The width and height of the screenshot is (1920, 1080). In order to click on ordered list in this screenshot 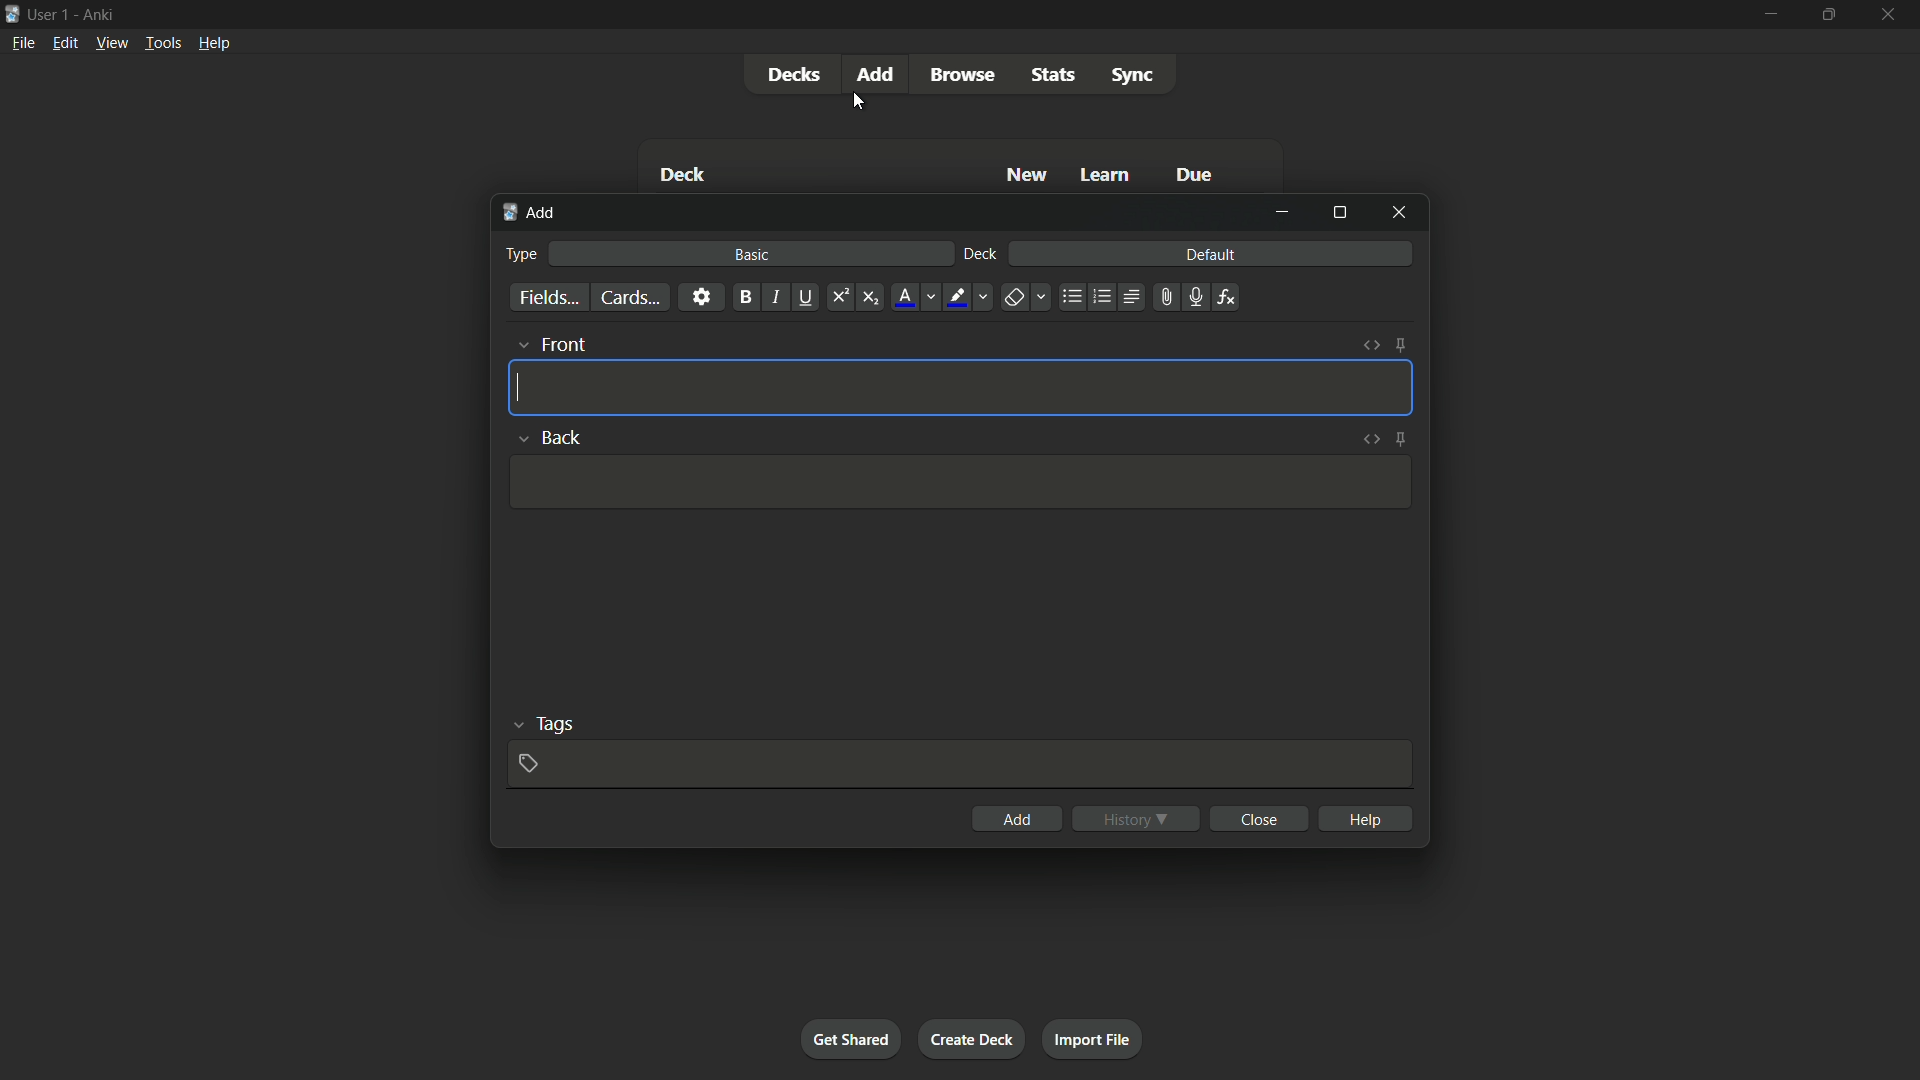, I will do `click(1102, 297)`.